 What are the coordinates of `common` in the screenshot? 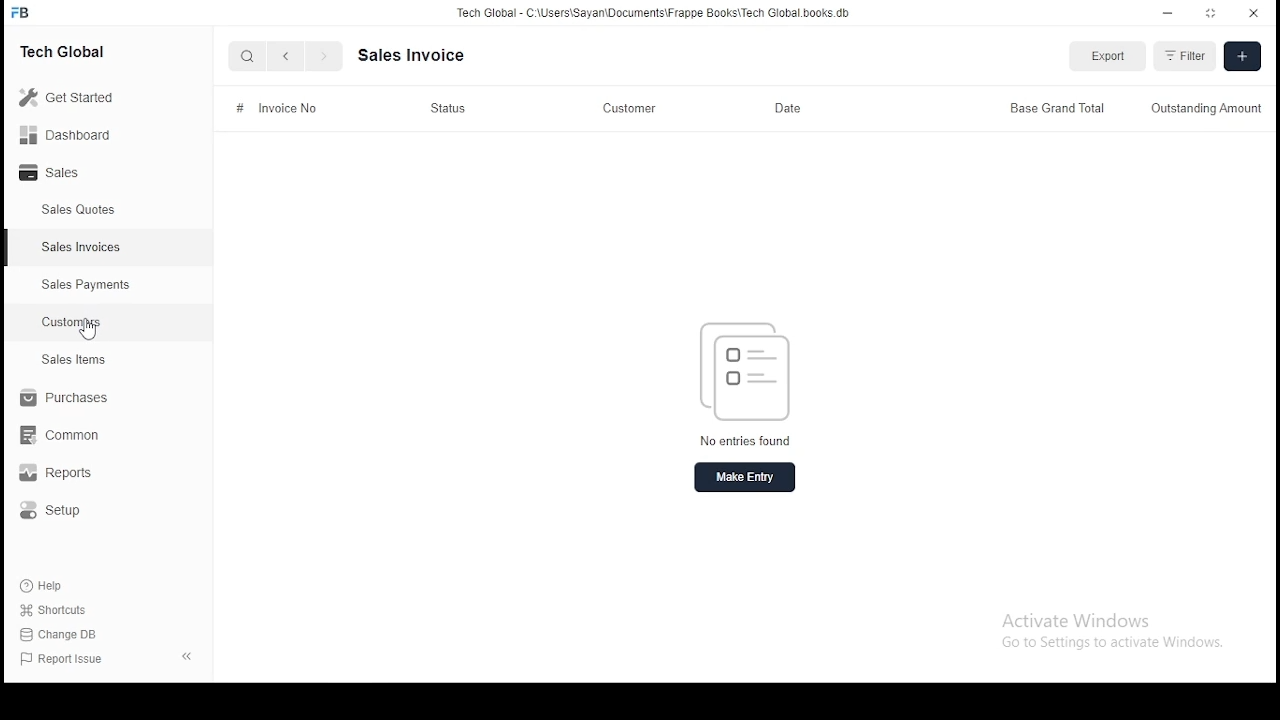 It's located at (59, 437).